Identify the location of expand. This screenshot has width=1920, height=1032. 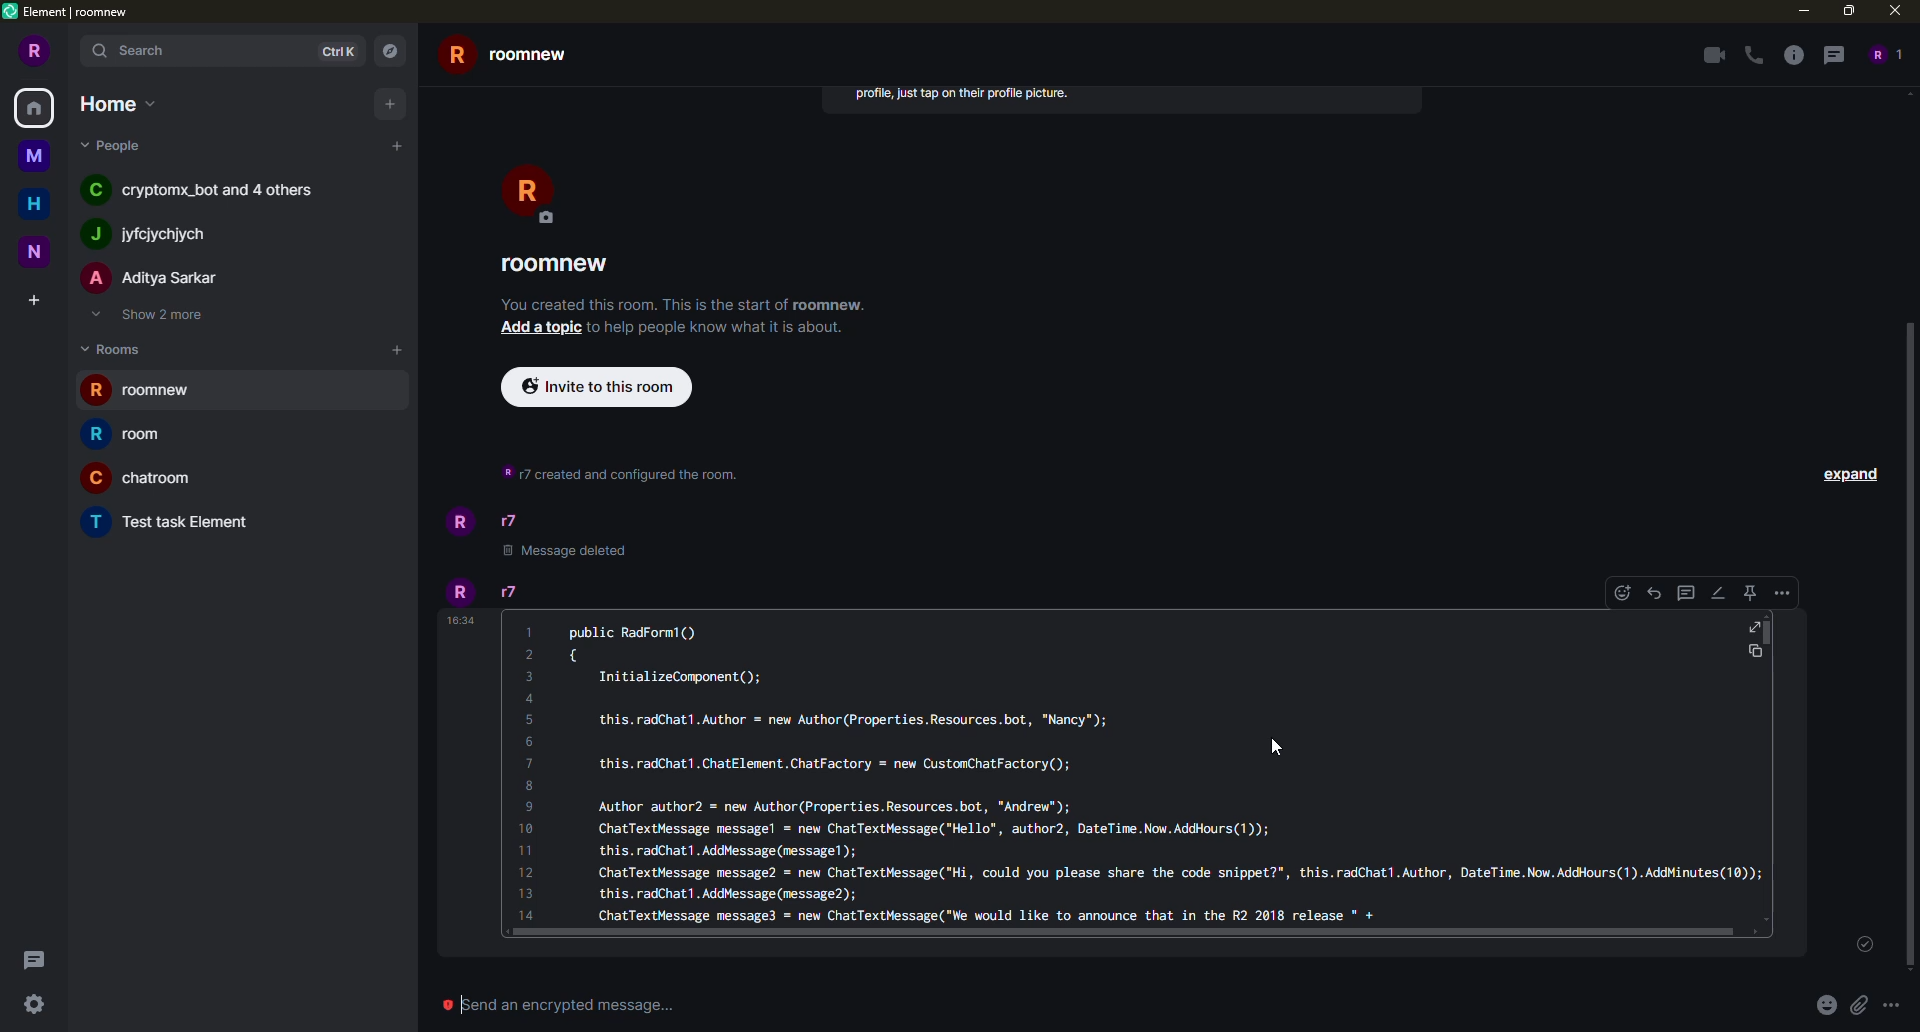
(1854, 472).